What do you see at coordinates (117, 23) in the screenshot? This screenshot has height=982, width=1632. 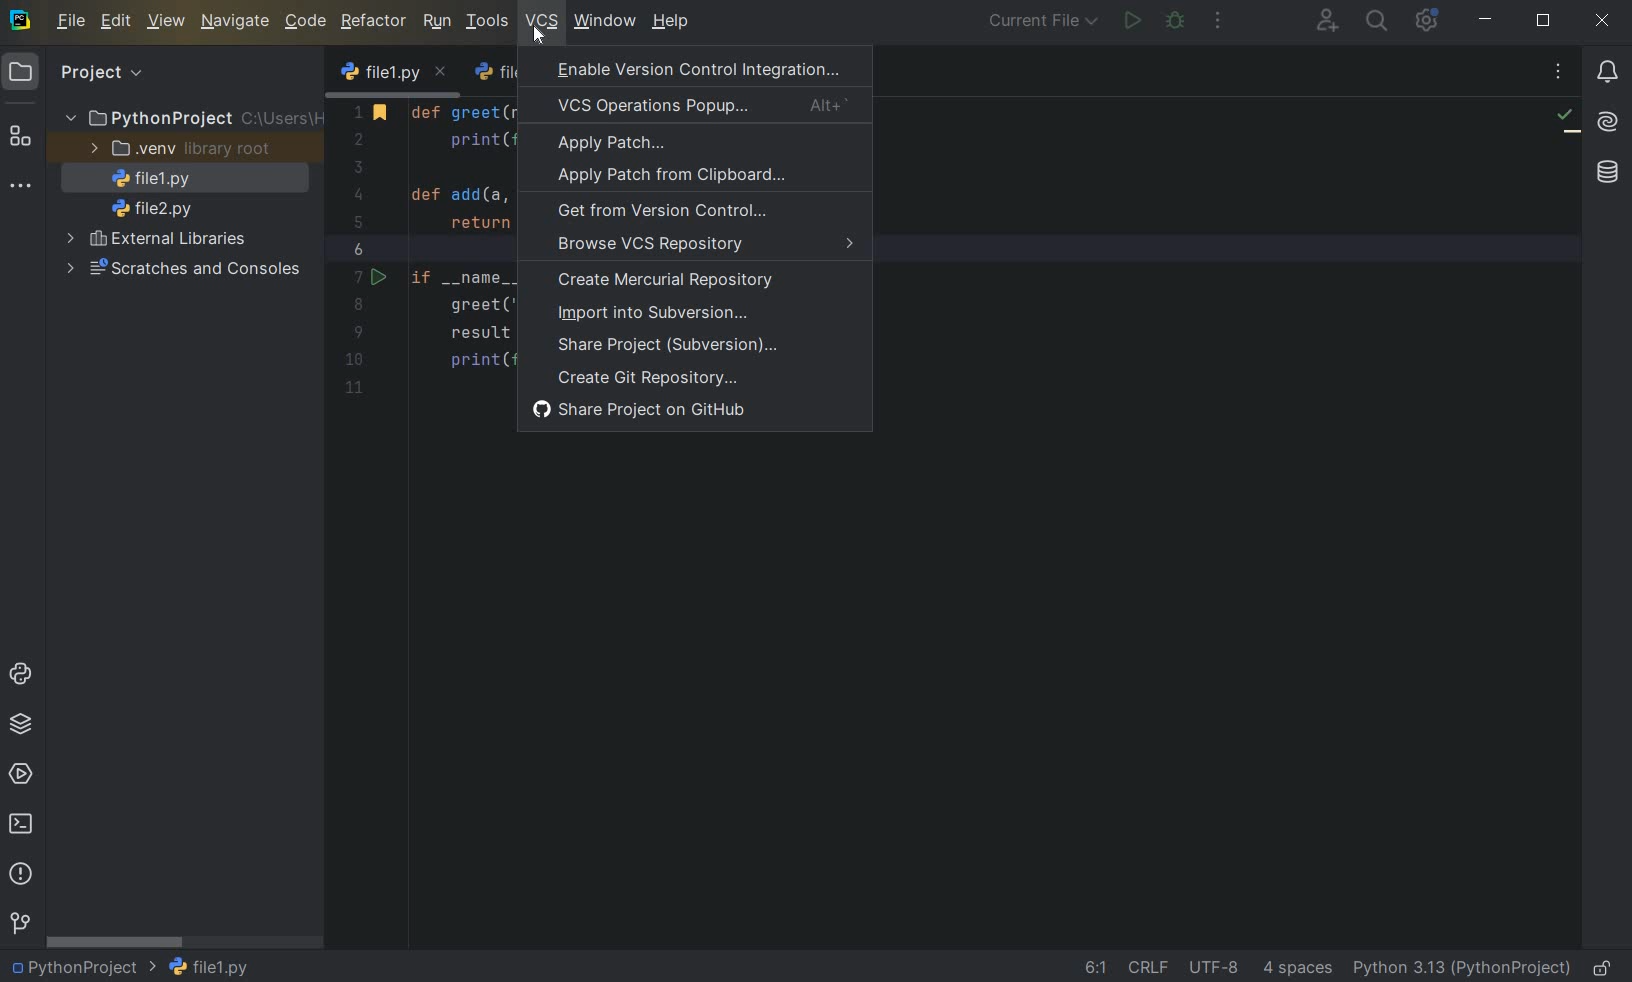 I see `edit` at bounding box center [117, 23].